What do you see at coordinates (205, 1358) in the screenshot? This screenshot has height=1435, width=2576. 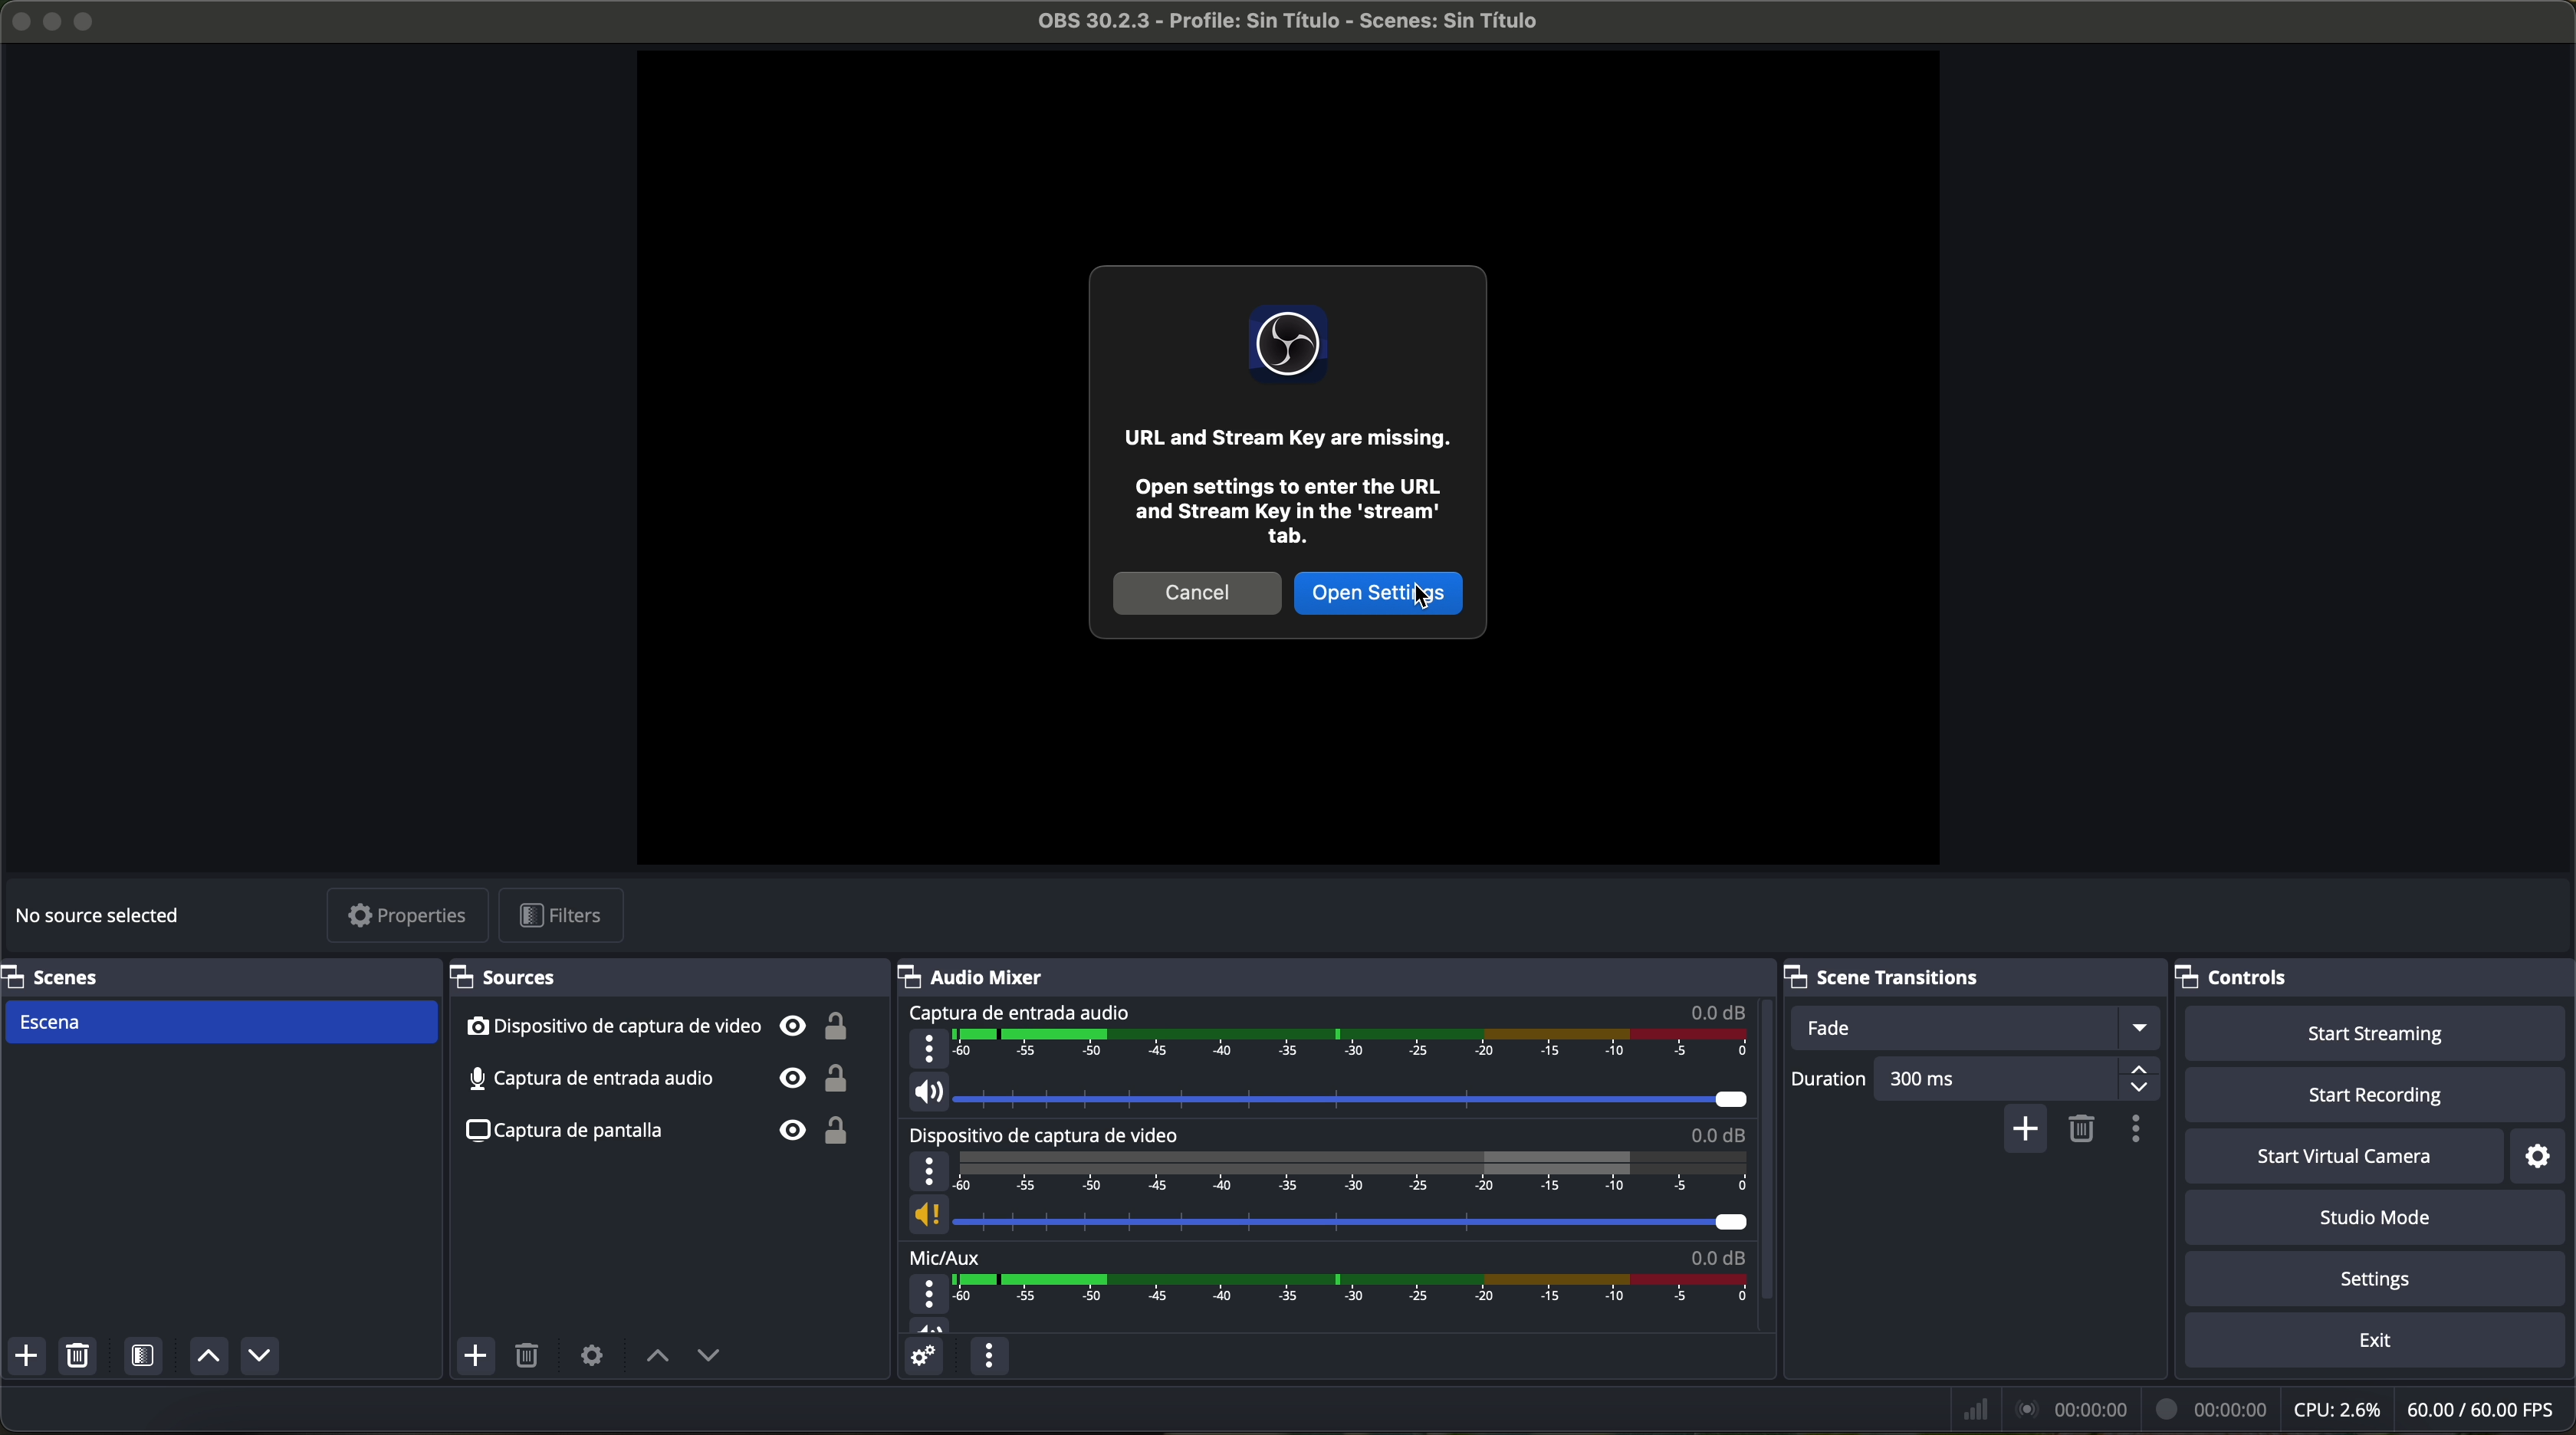 I see `move source up` at bounding box center [205, 1358].